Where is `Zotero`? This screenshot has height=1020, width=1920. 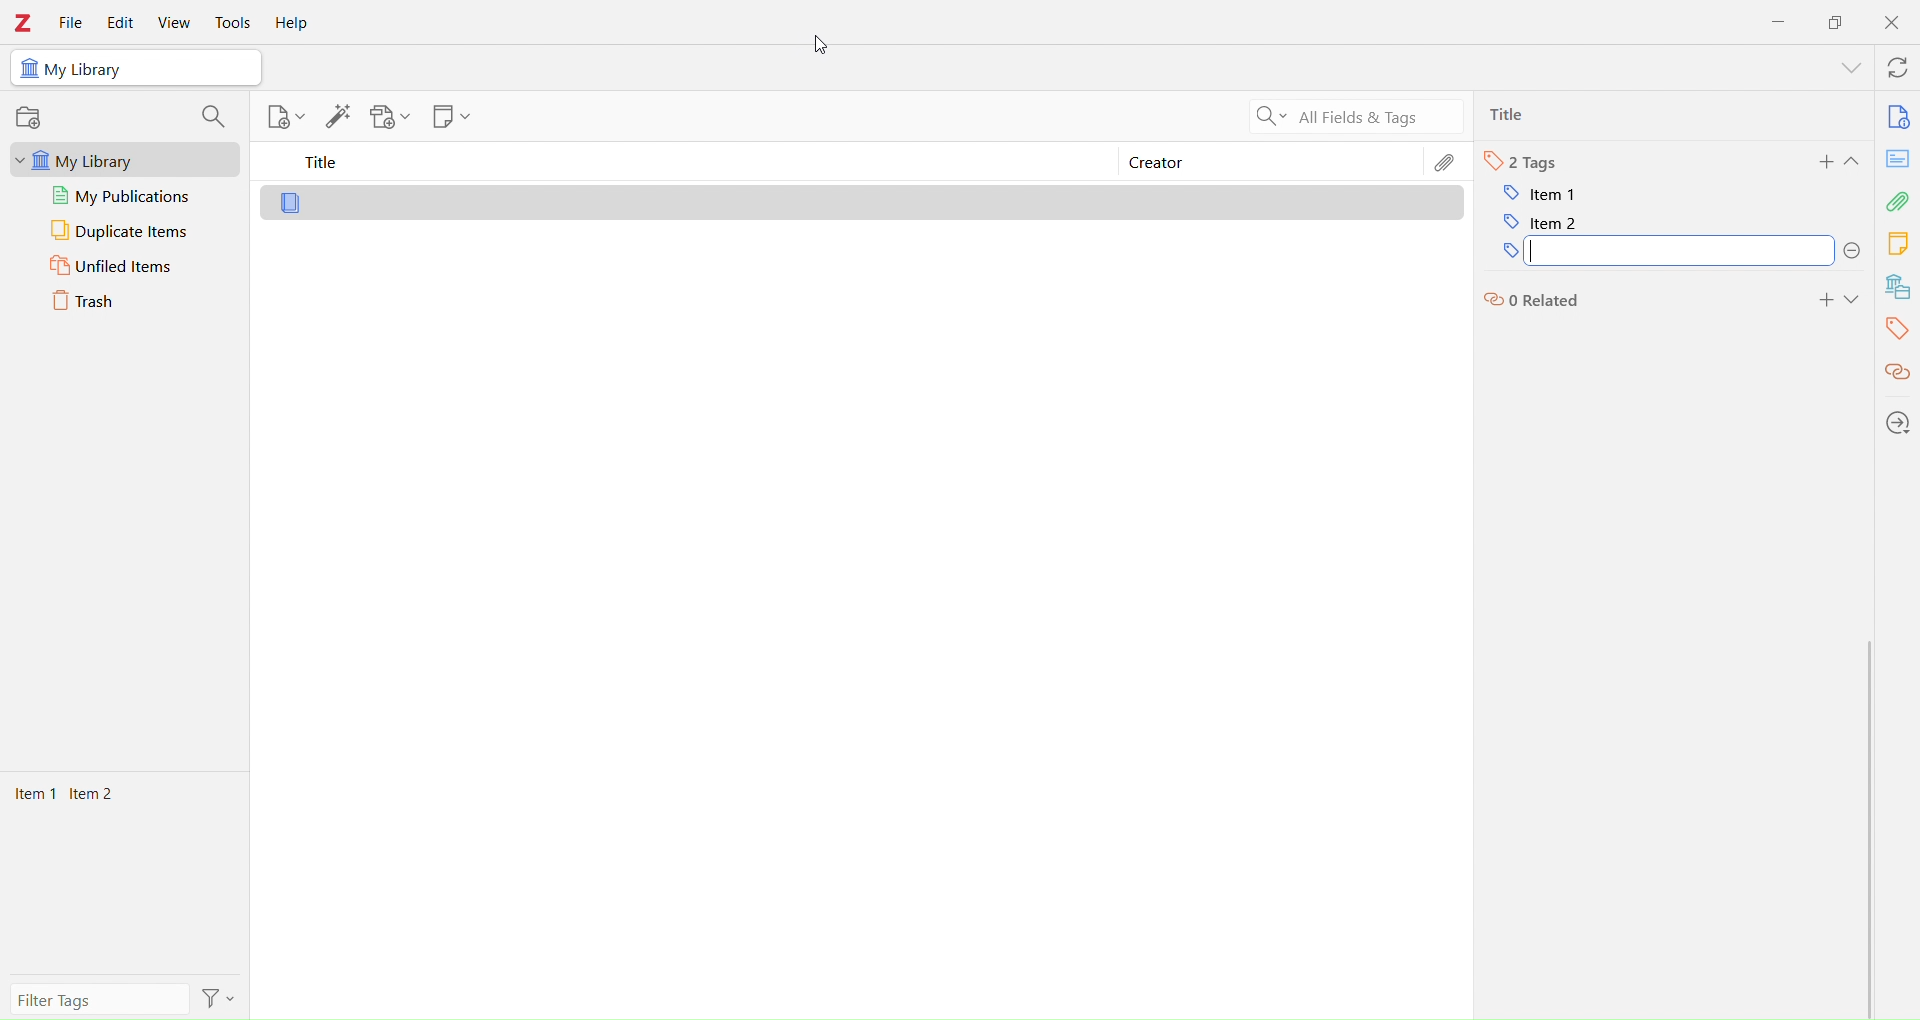 Zotero is located at coordinates (24, 23).